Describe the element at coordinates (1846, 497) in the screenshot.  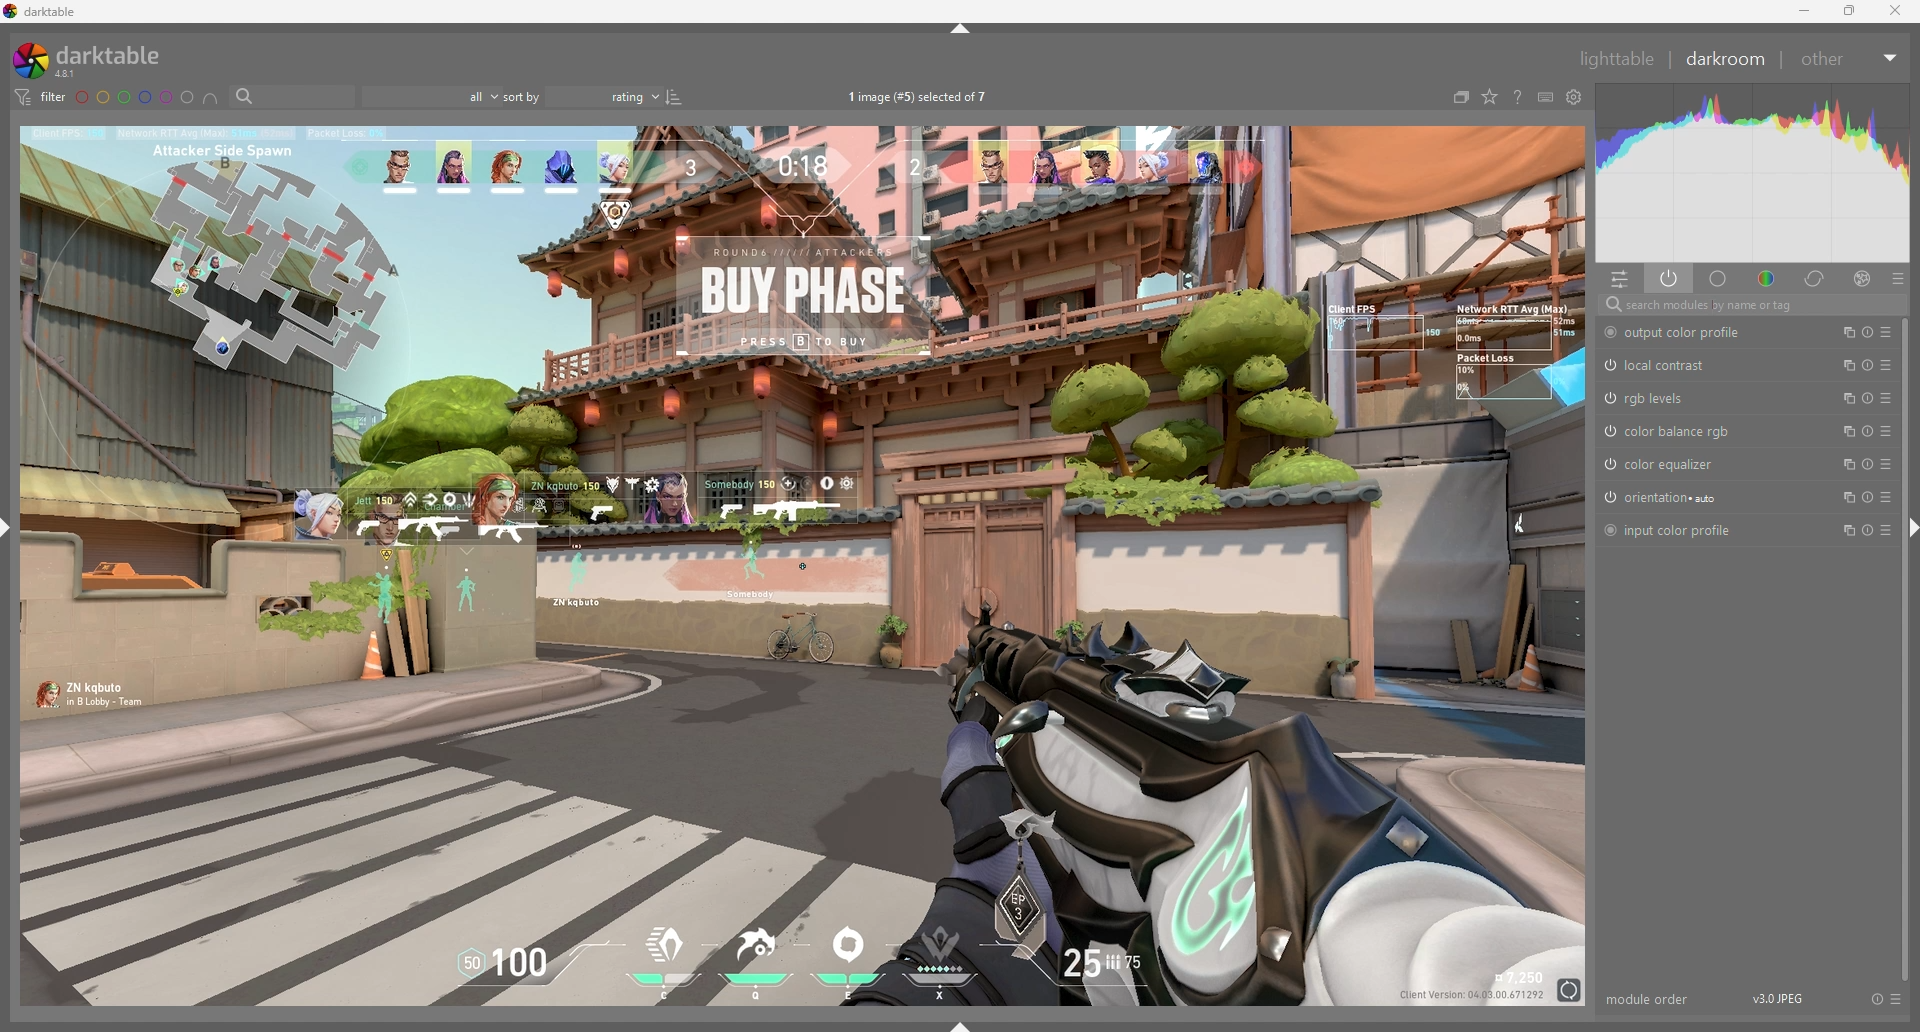
I see `multiple instances action` at that location.